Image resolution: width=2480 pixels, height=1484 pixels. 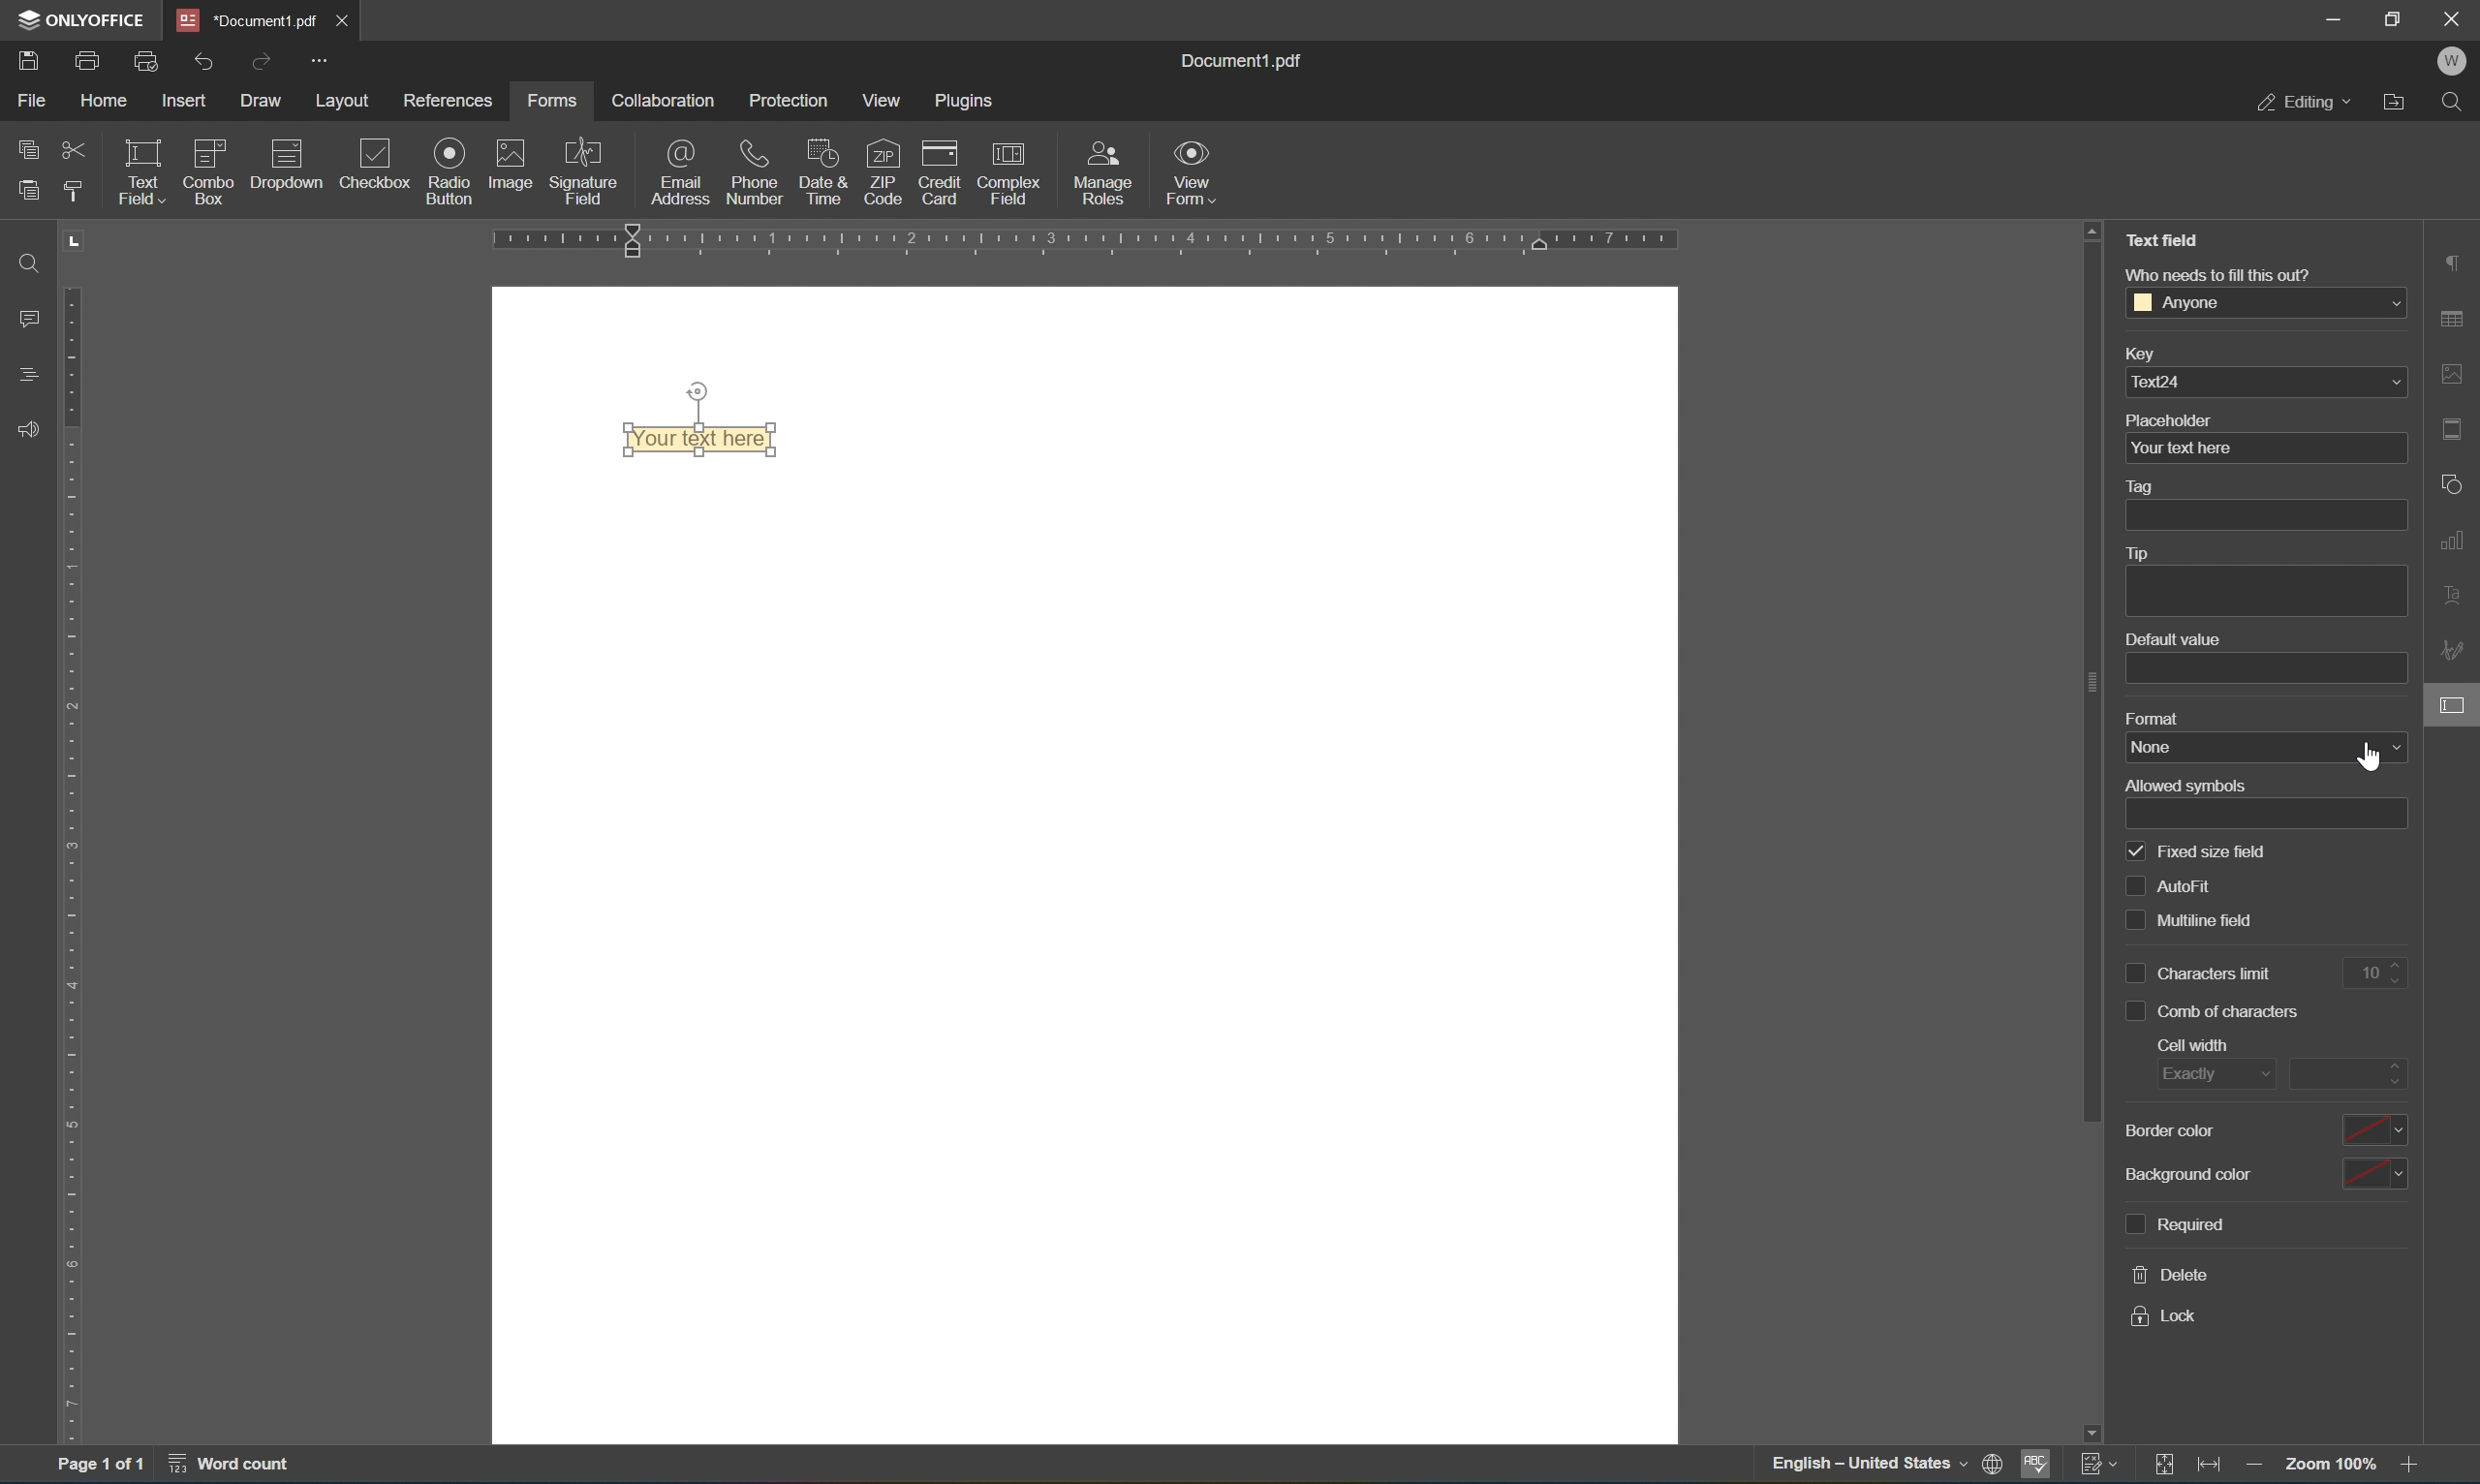 I want to click on placeholder, so click(x=2169, y=420).